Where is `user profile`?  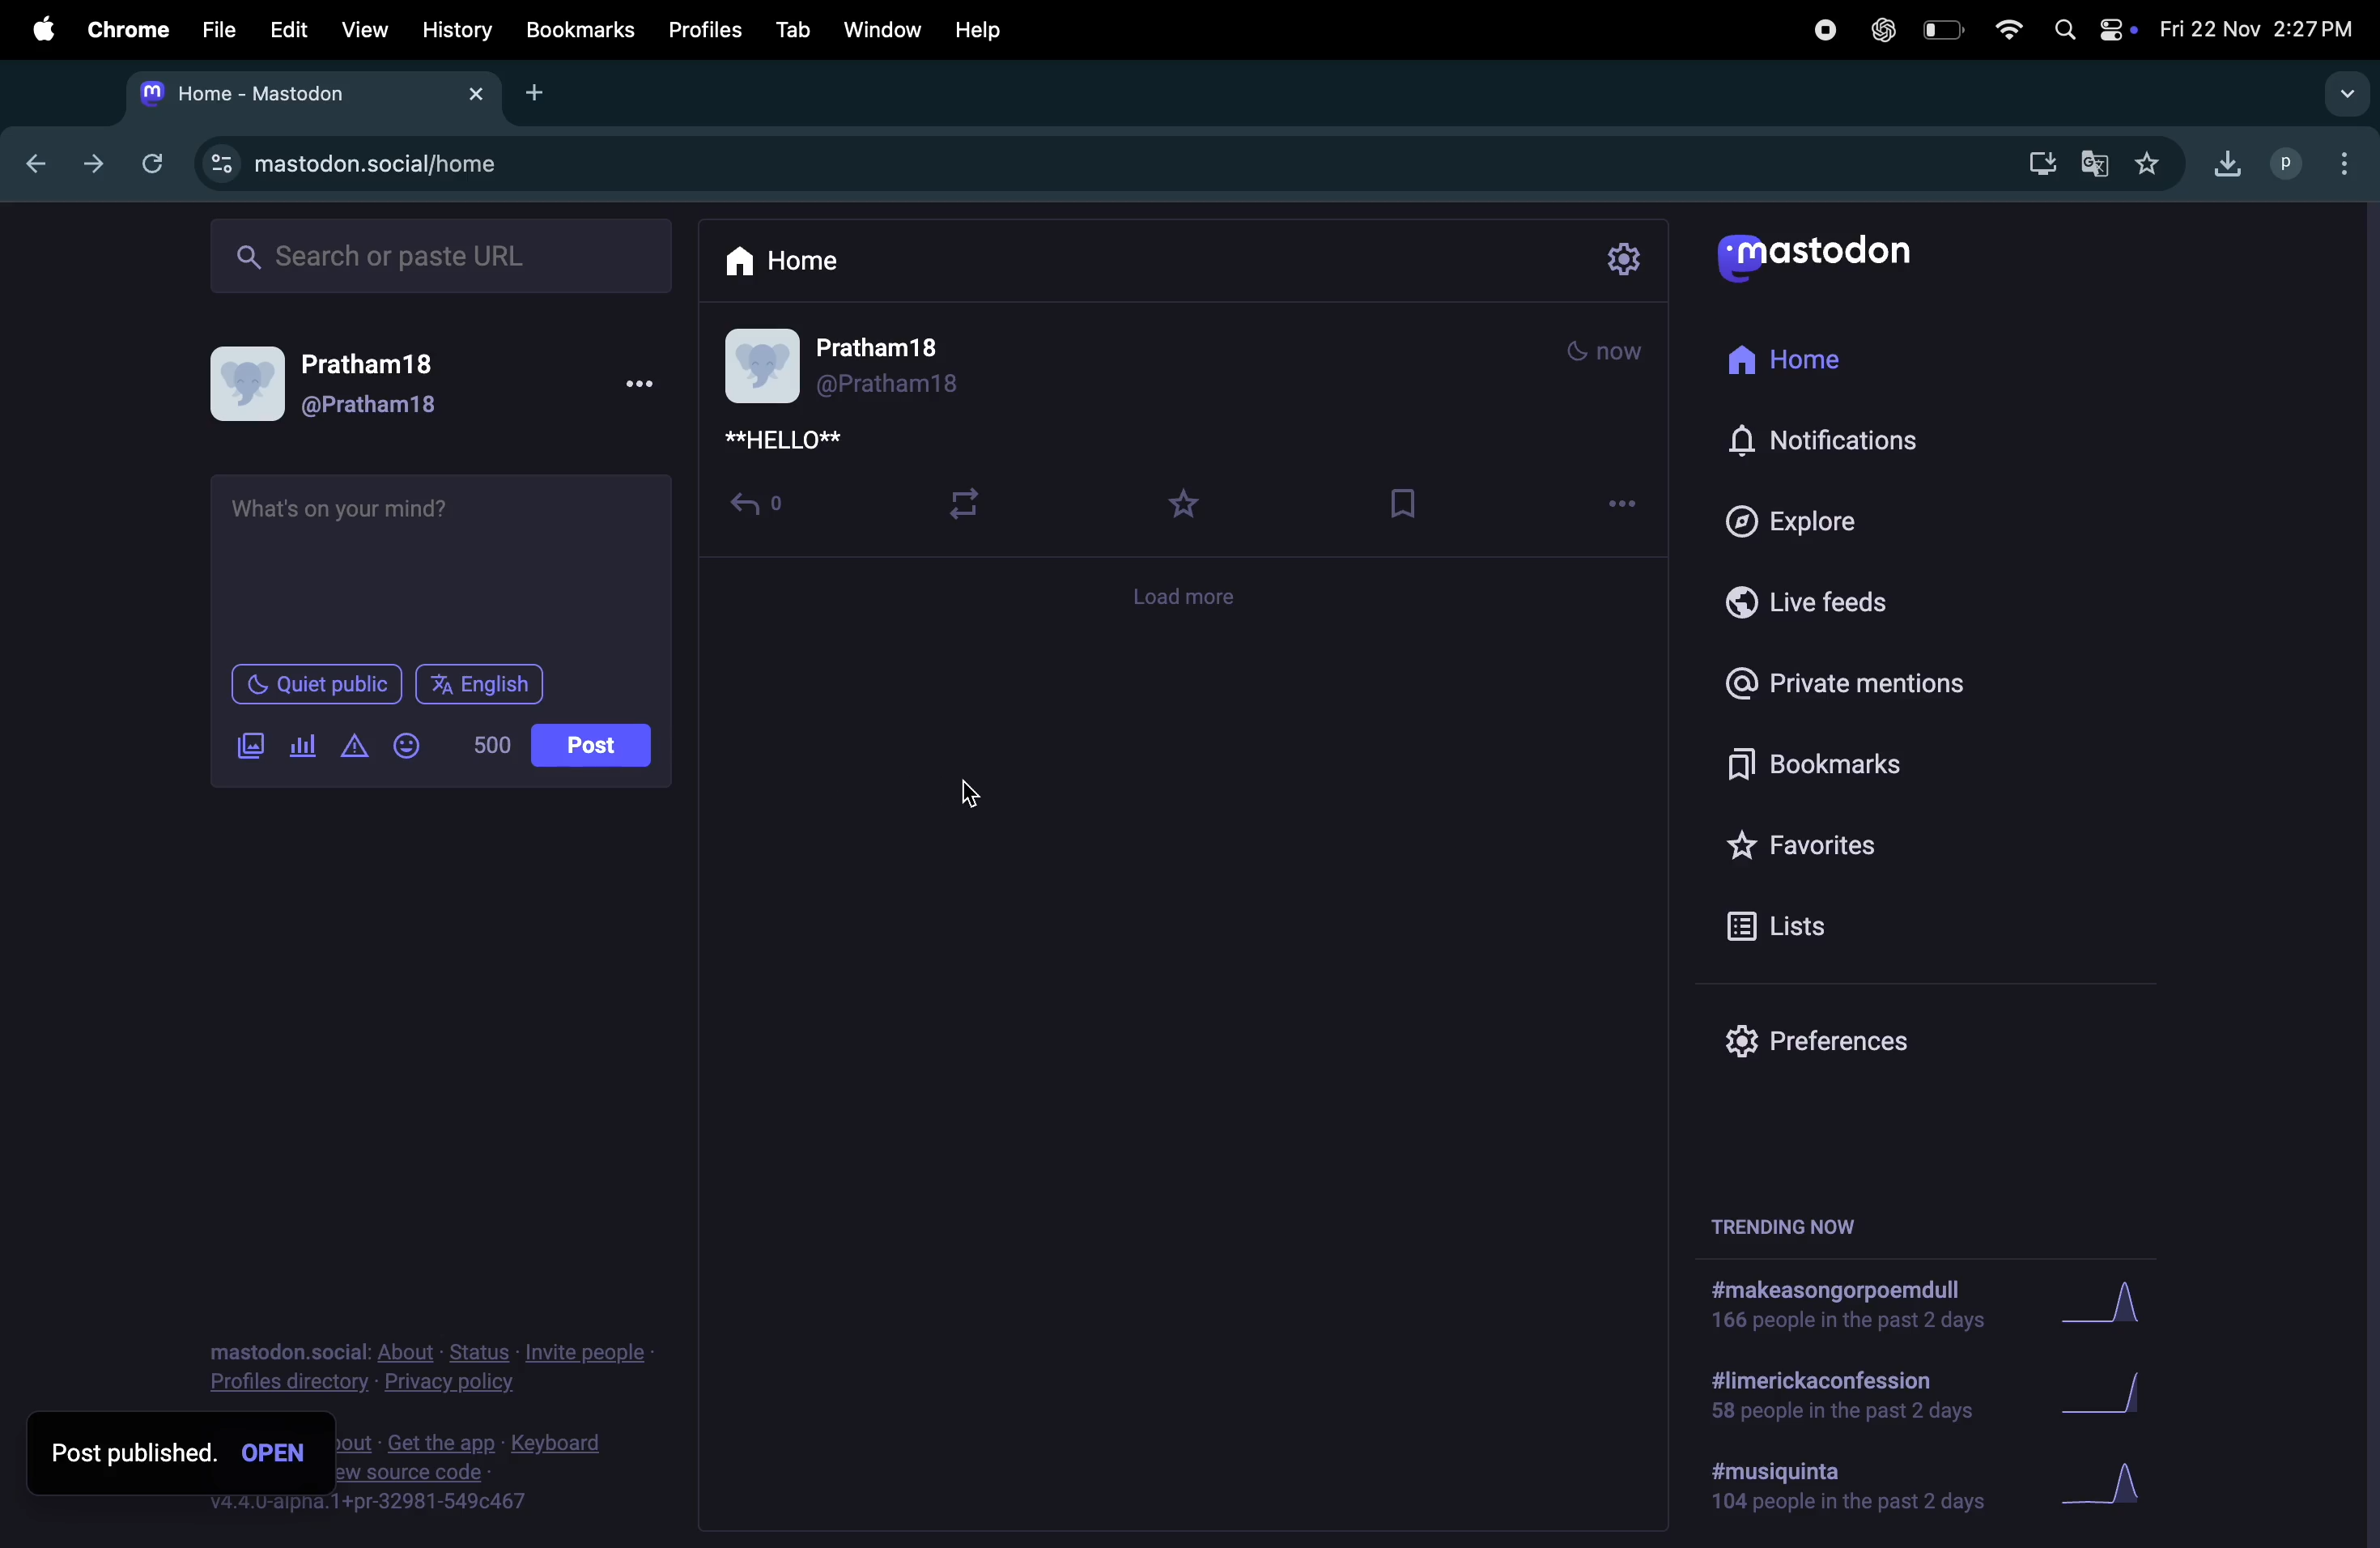 user profile is located at coordinates (762, 367).